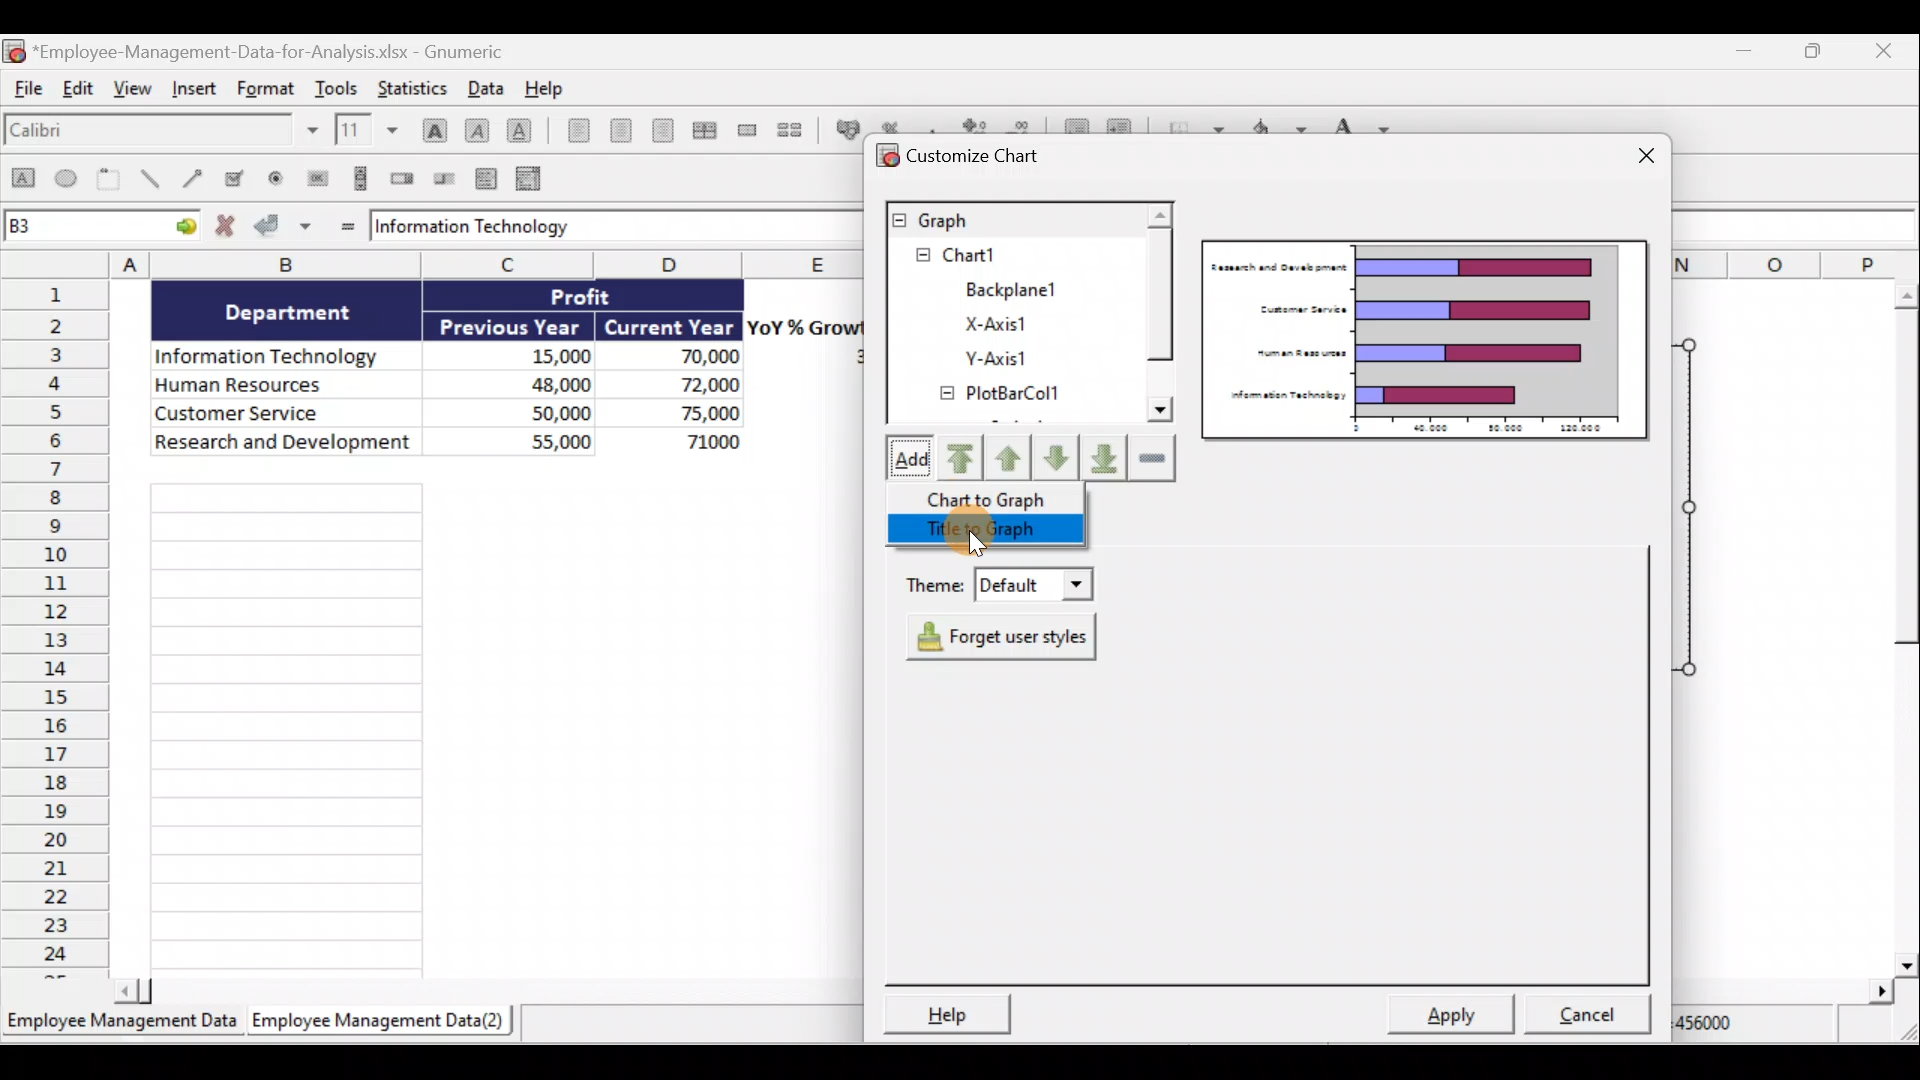 The width and height of the screenshot is (1920, 1080). Describe the element at coordinates (383, 1021) in the screenshot. I see `Employee Management Data(2)` at that location.